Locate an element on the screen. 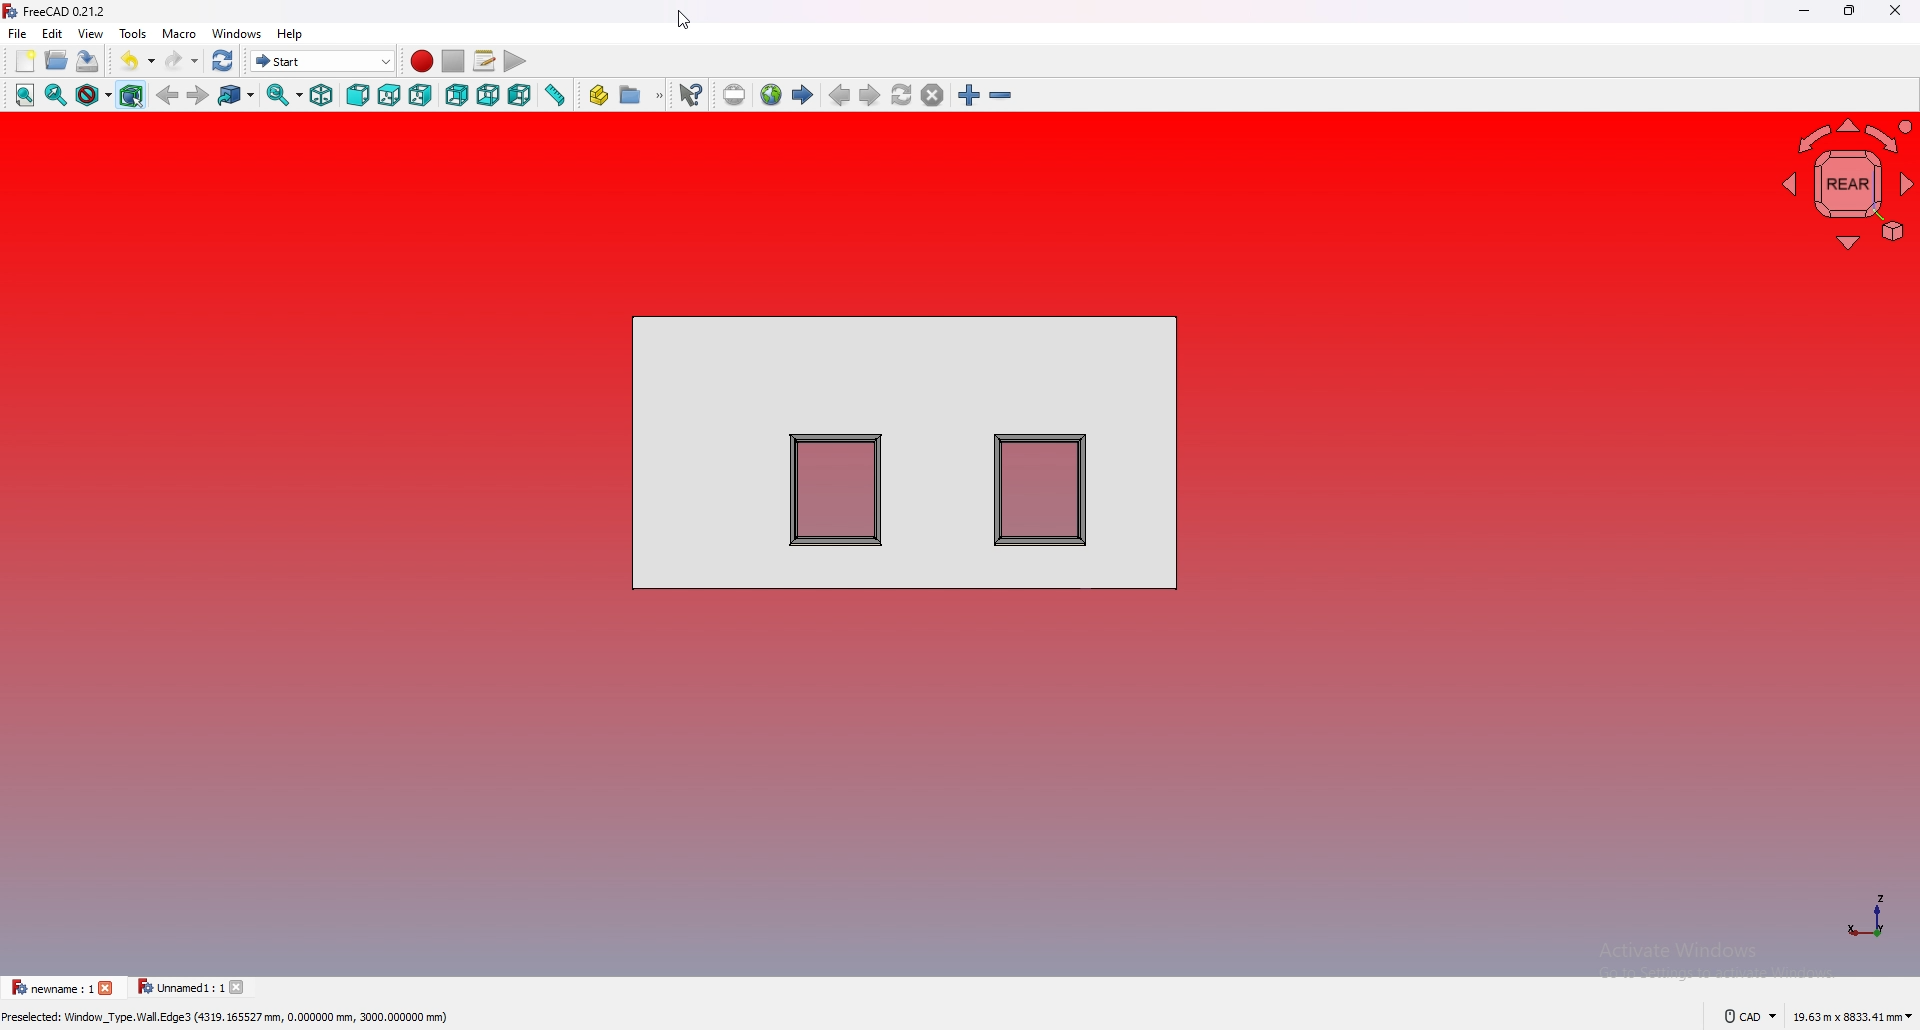 The height and width of the screenshot is (1030, 1920). Preselected: Window _Type.Wall.Edge3 (4319. 165527 mm, 0.000000 mm, 3000.000000 mm) is located at coordinates (233, 1017).